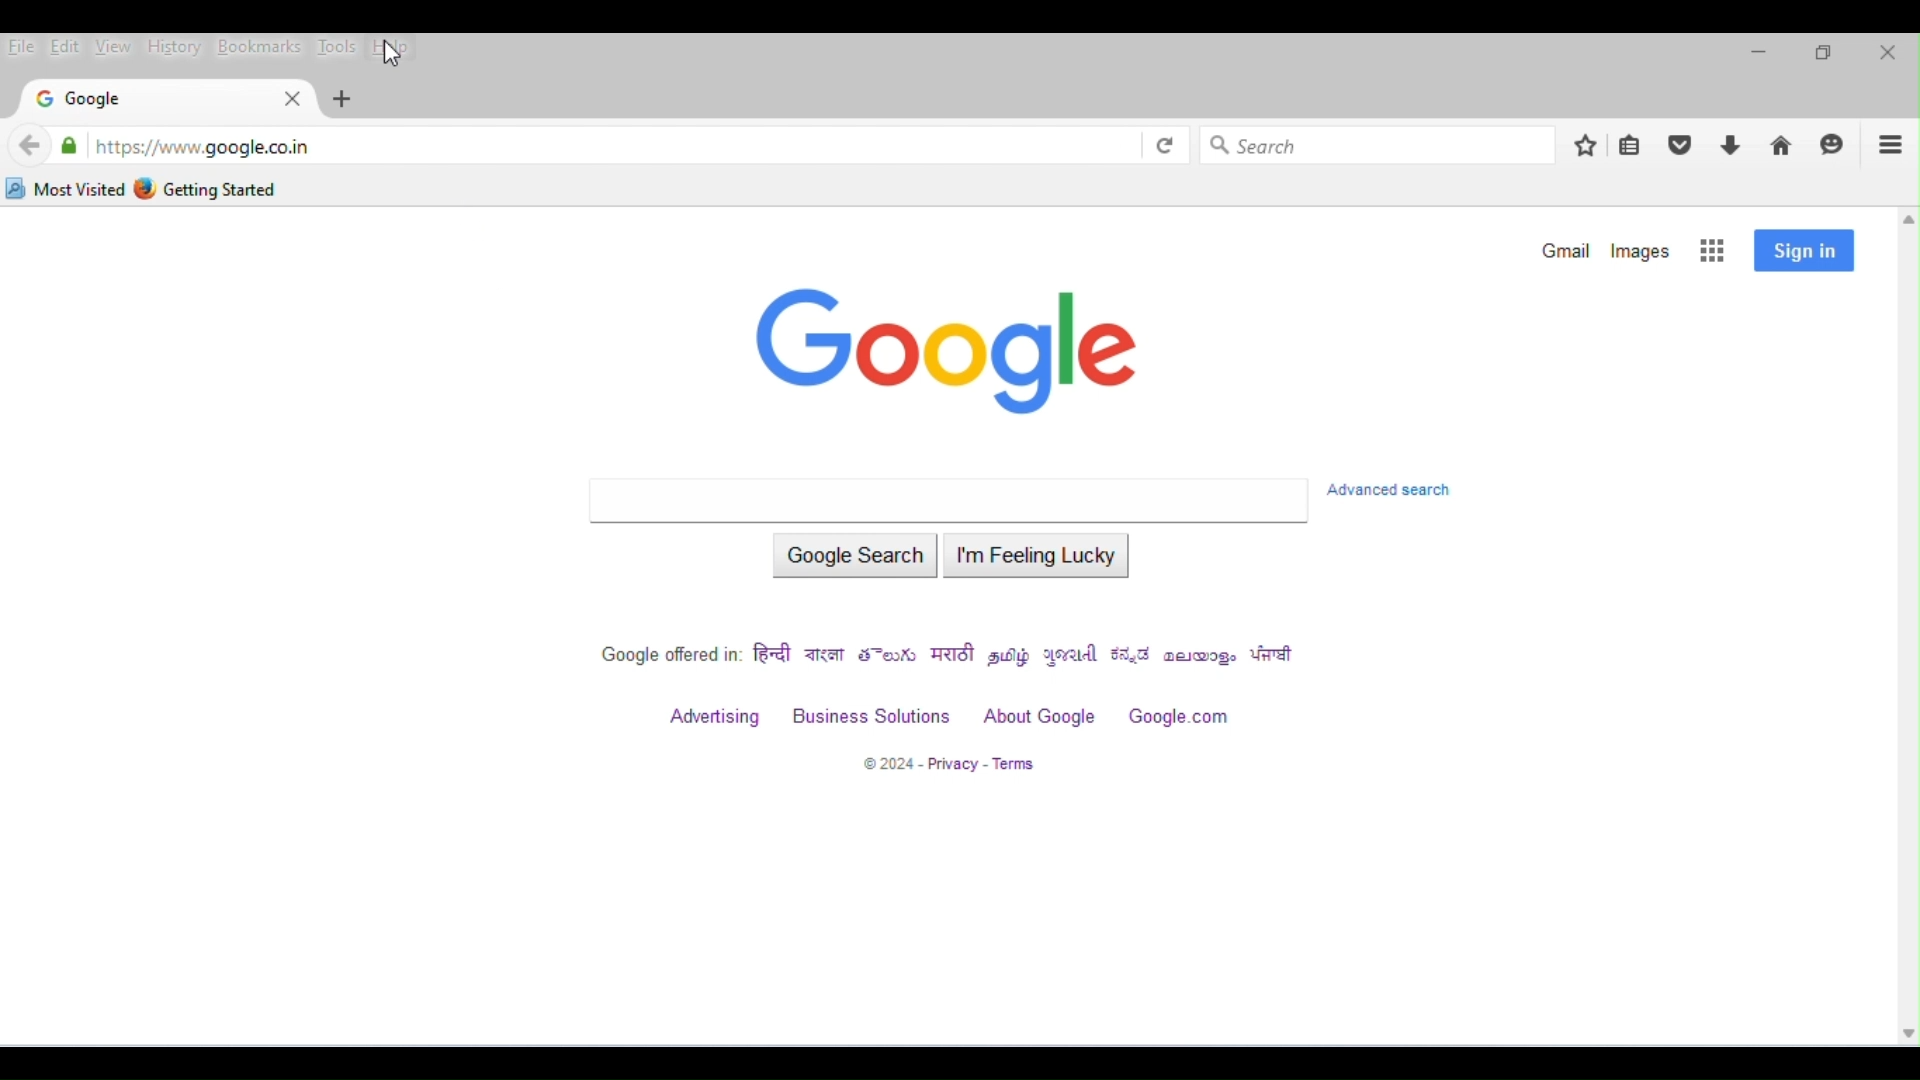  Describe the element at coordinates (717, 719) in the screenshot. I see `advertising` at that location.